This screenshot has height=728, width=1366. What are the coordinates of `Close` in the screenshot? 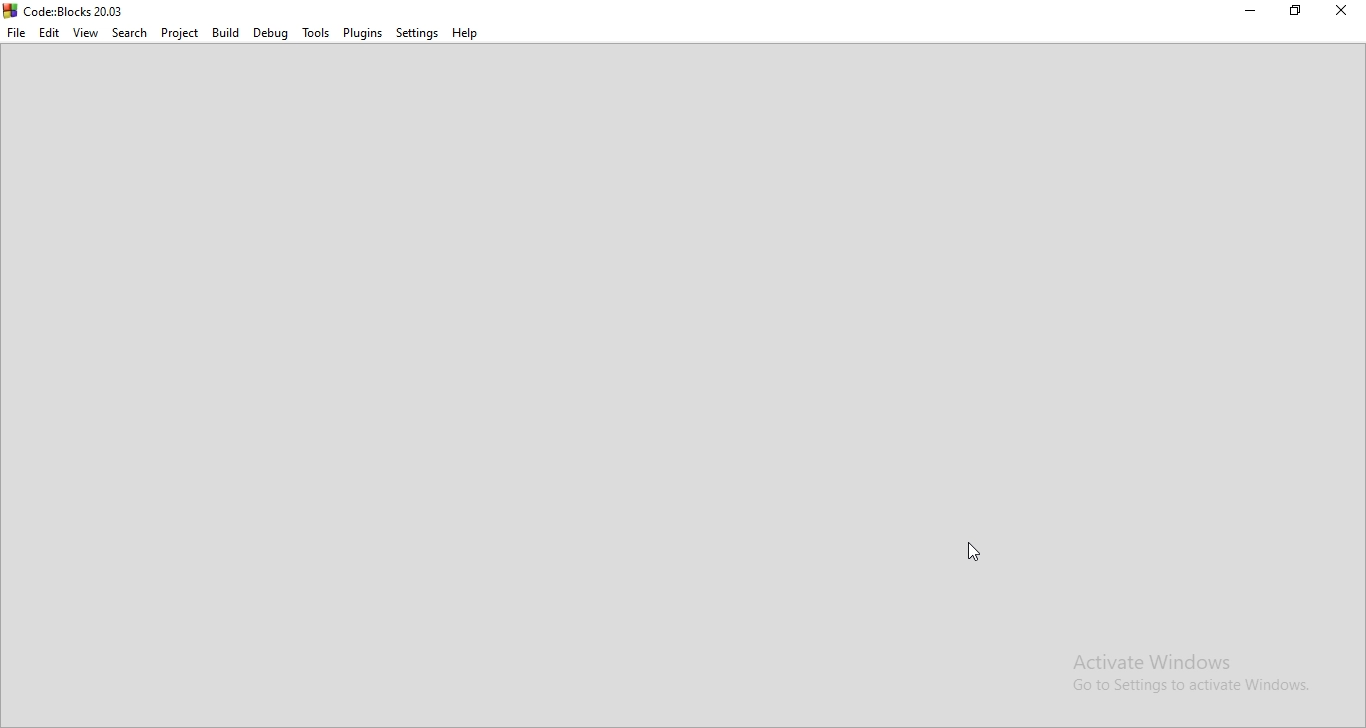 It's located at (1343, 12).